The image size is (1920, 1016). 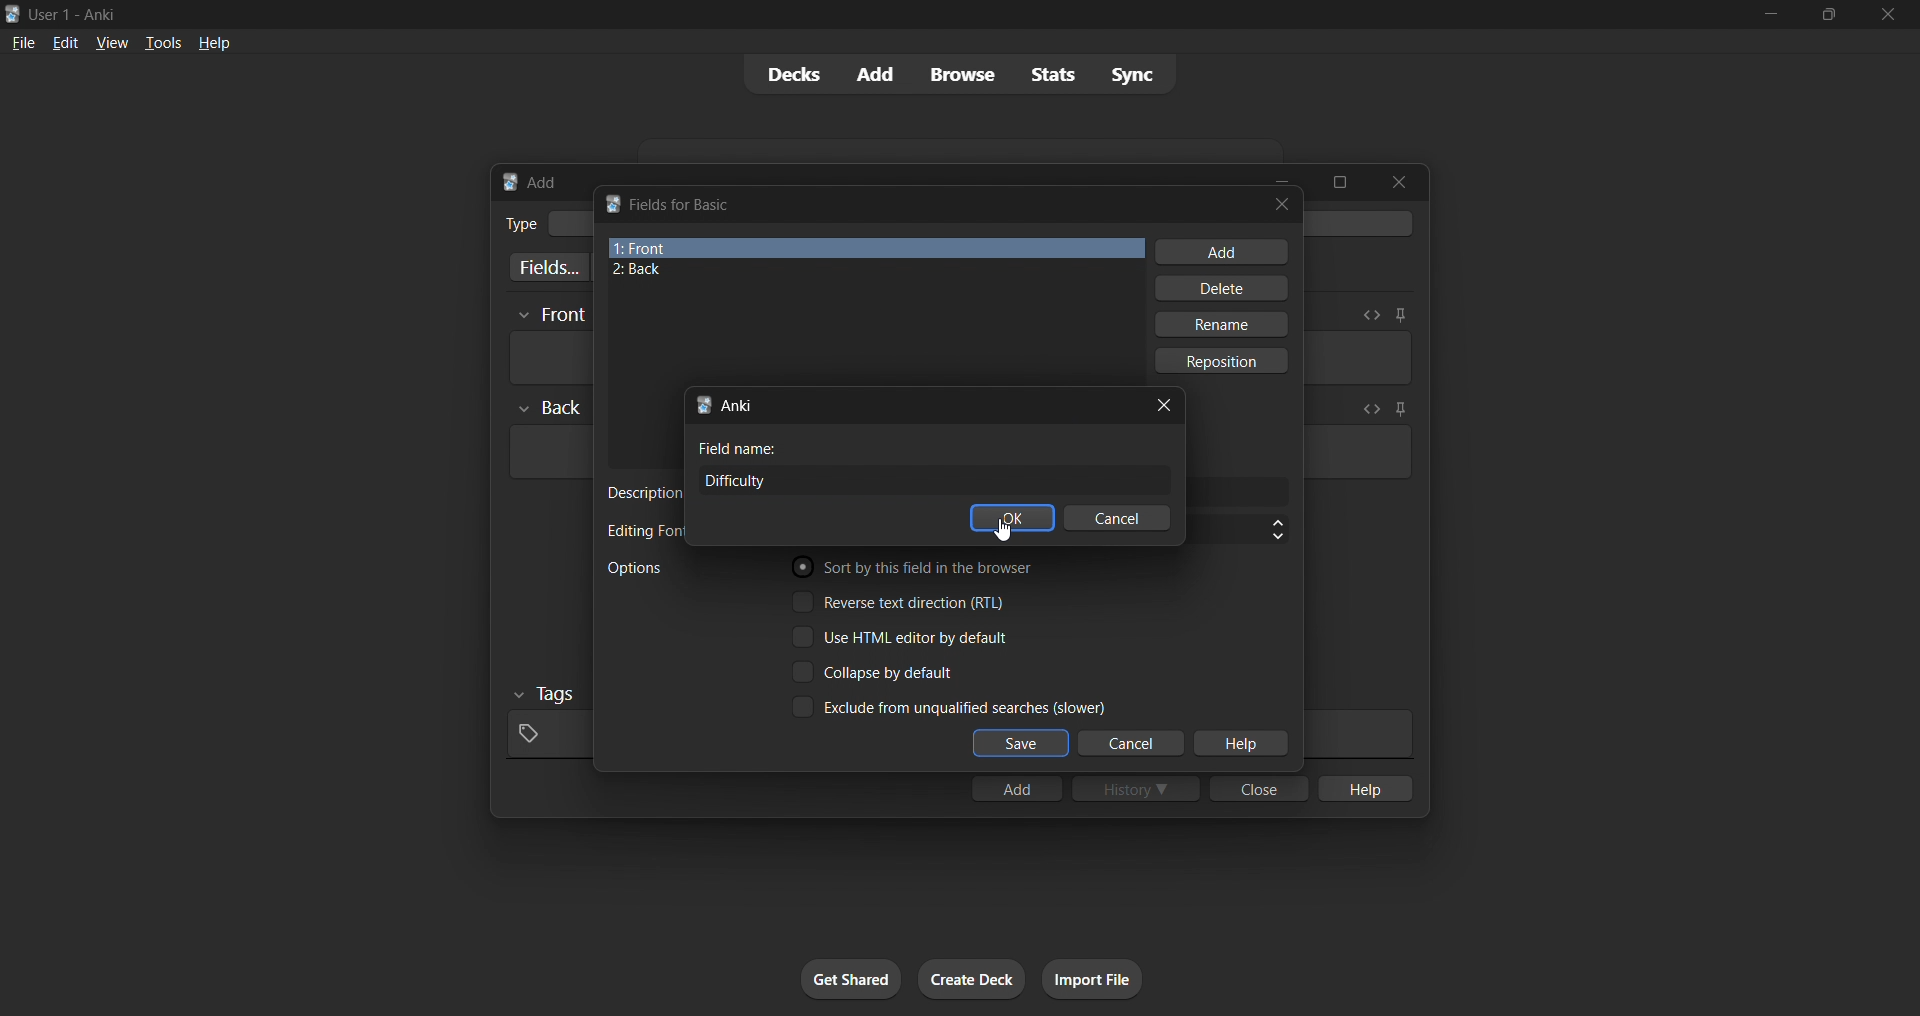 I want to click on help, so click(x=1363, y=788).